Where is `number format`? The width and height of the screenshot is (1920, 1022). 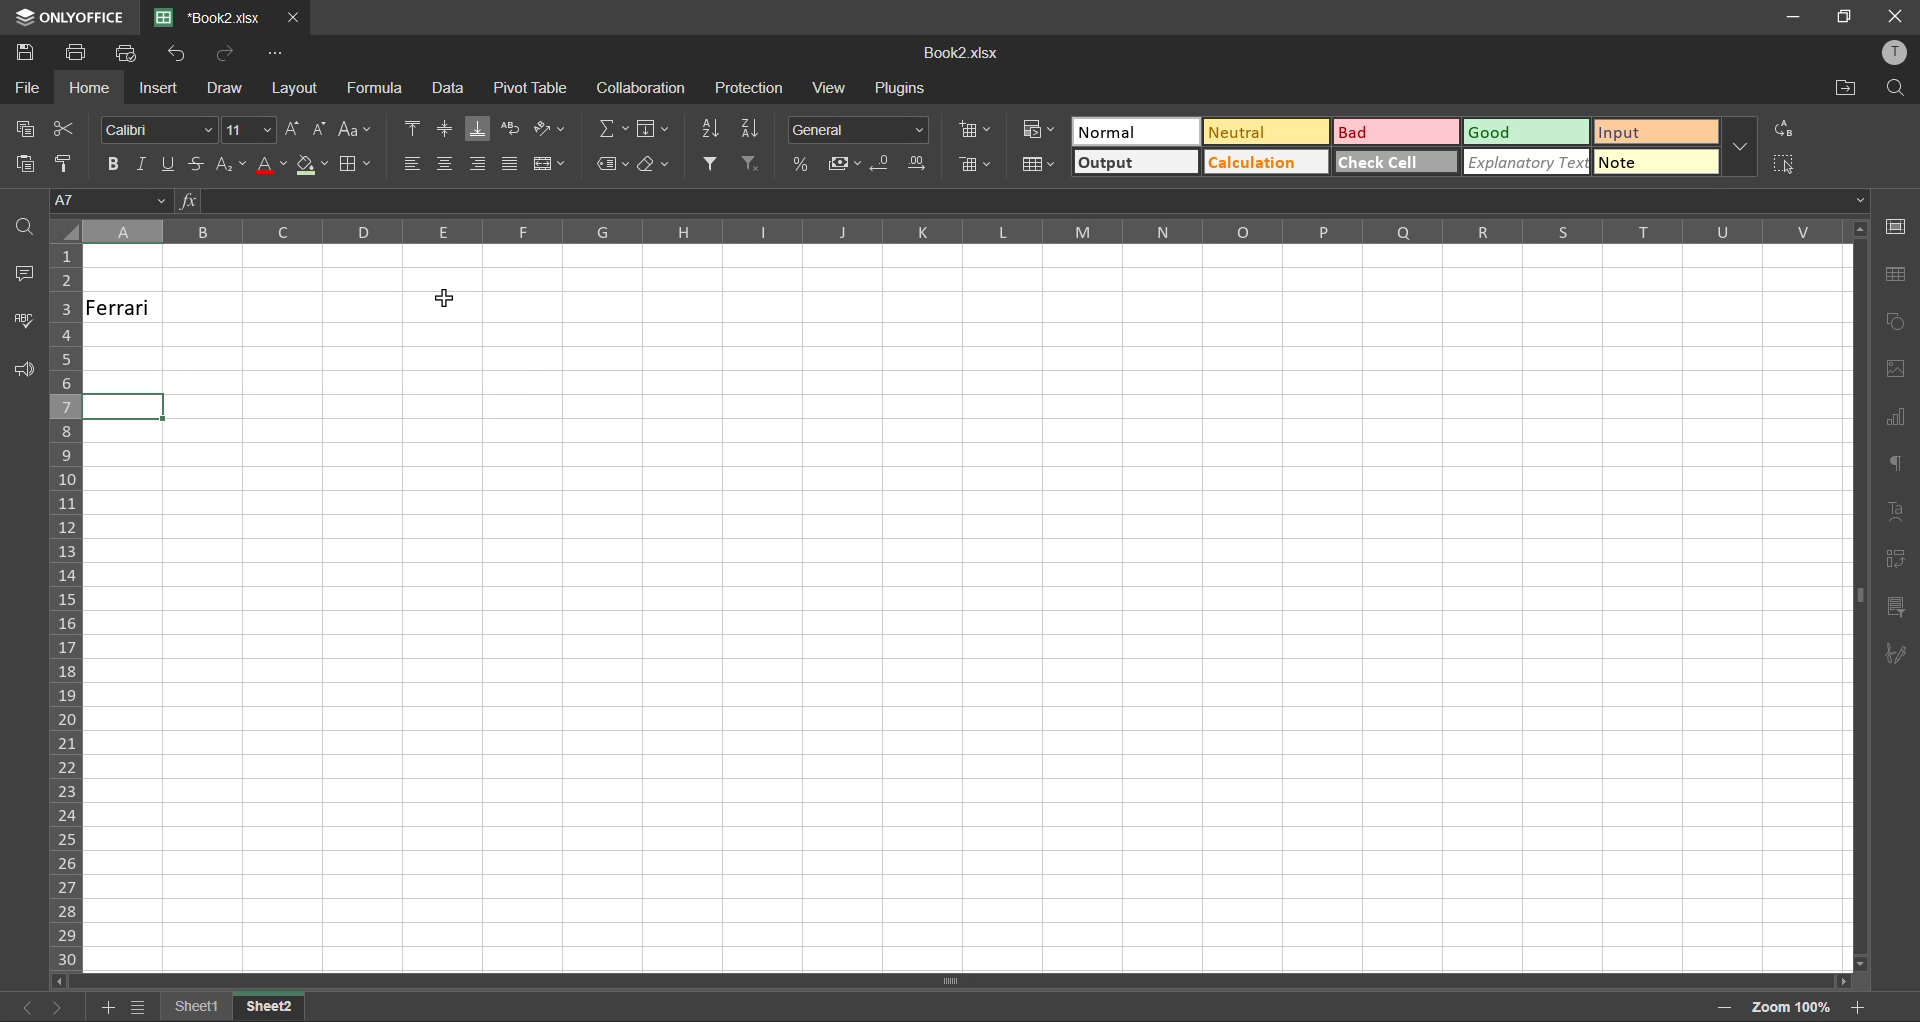
number format is located at coordinates (864, 131).